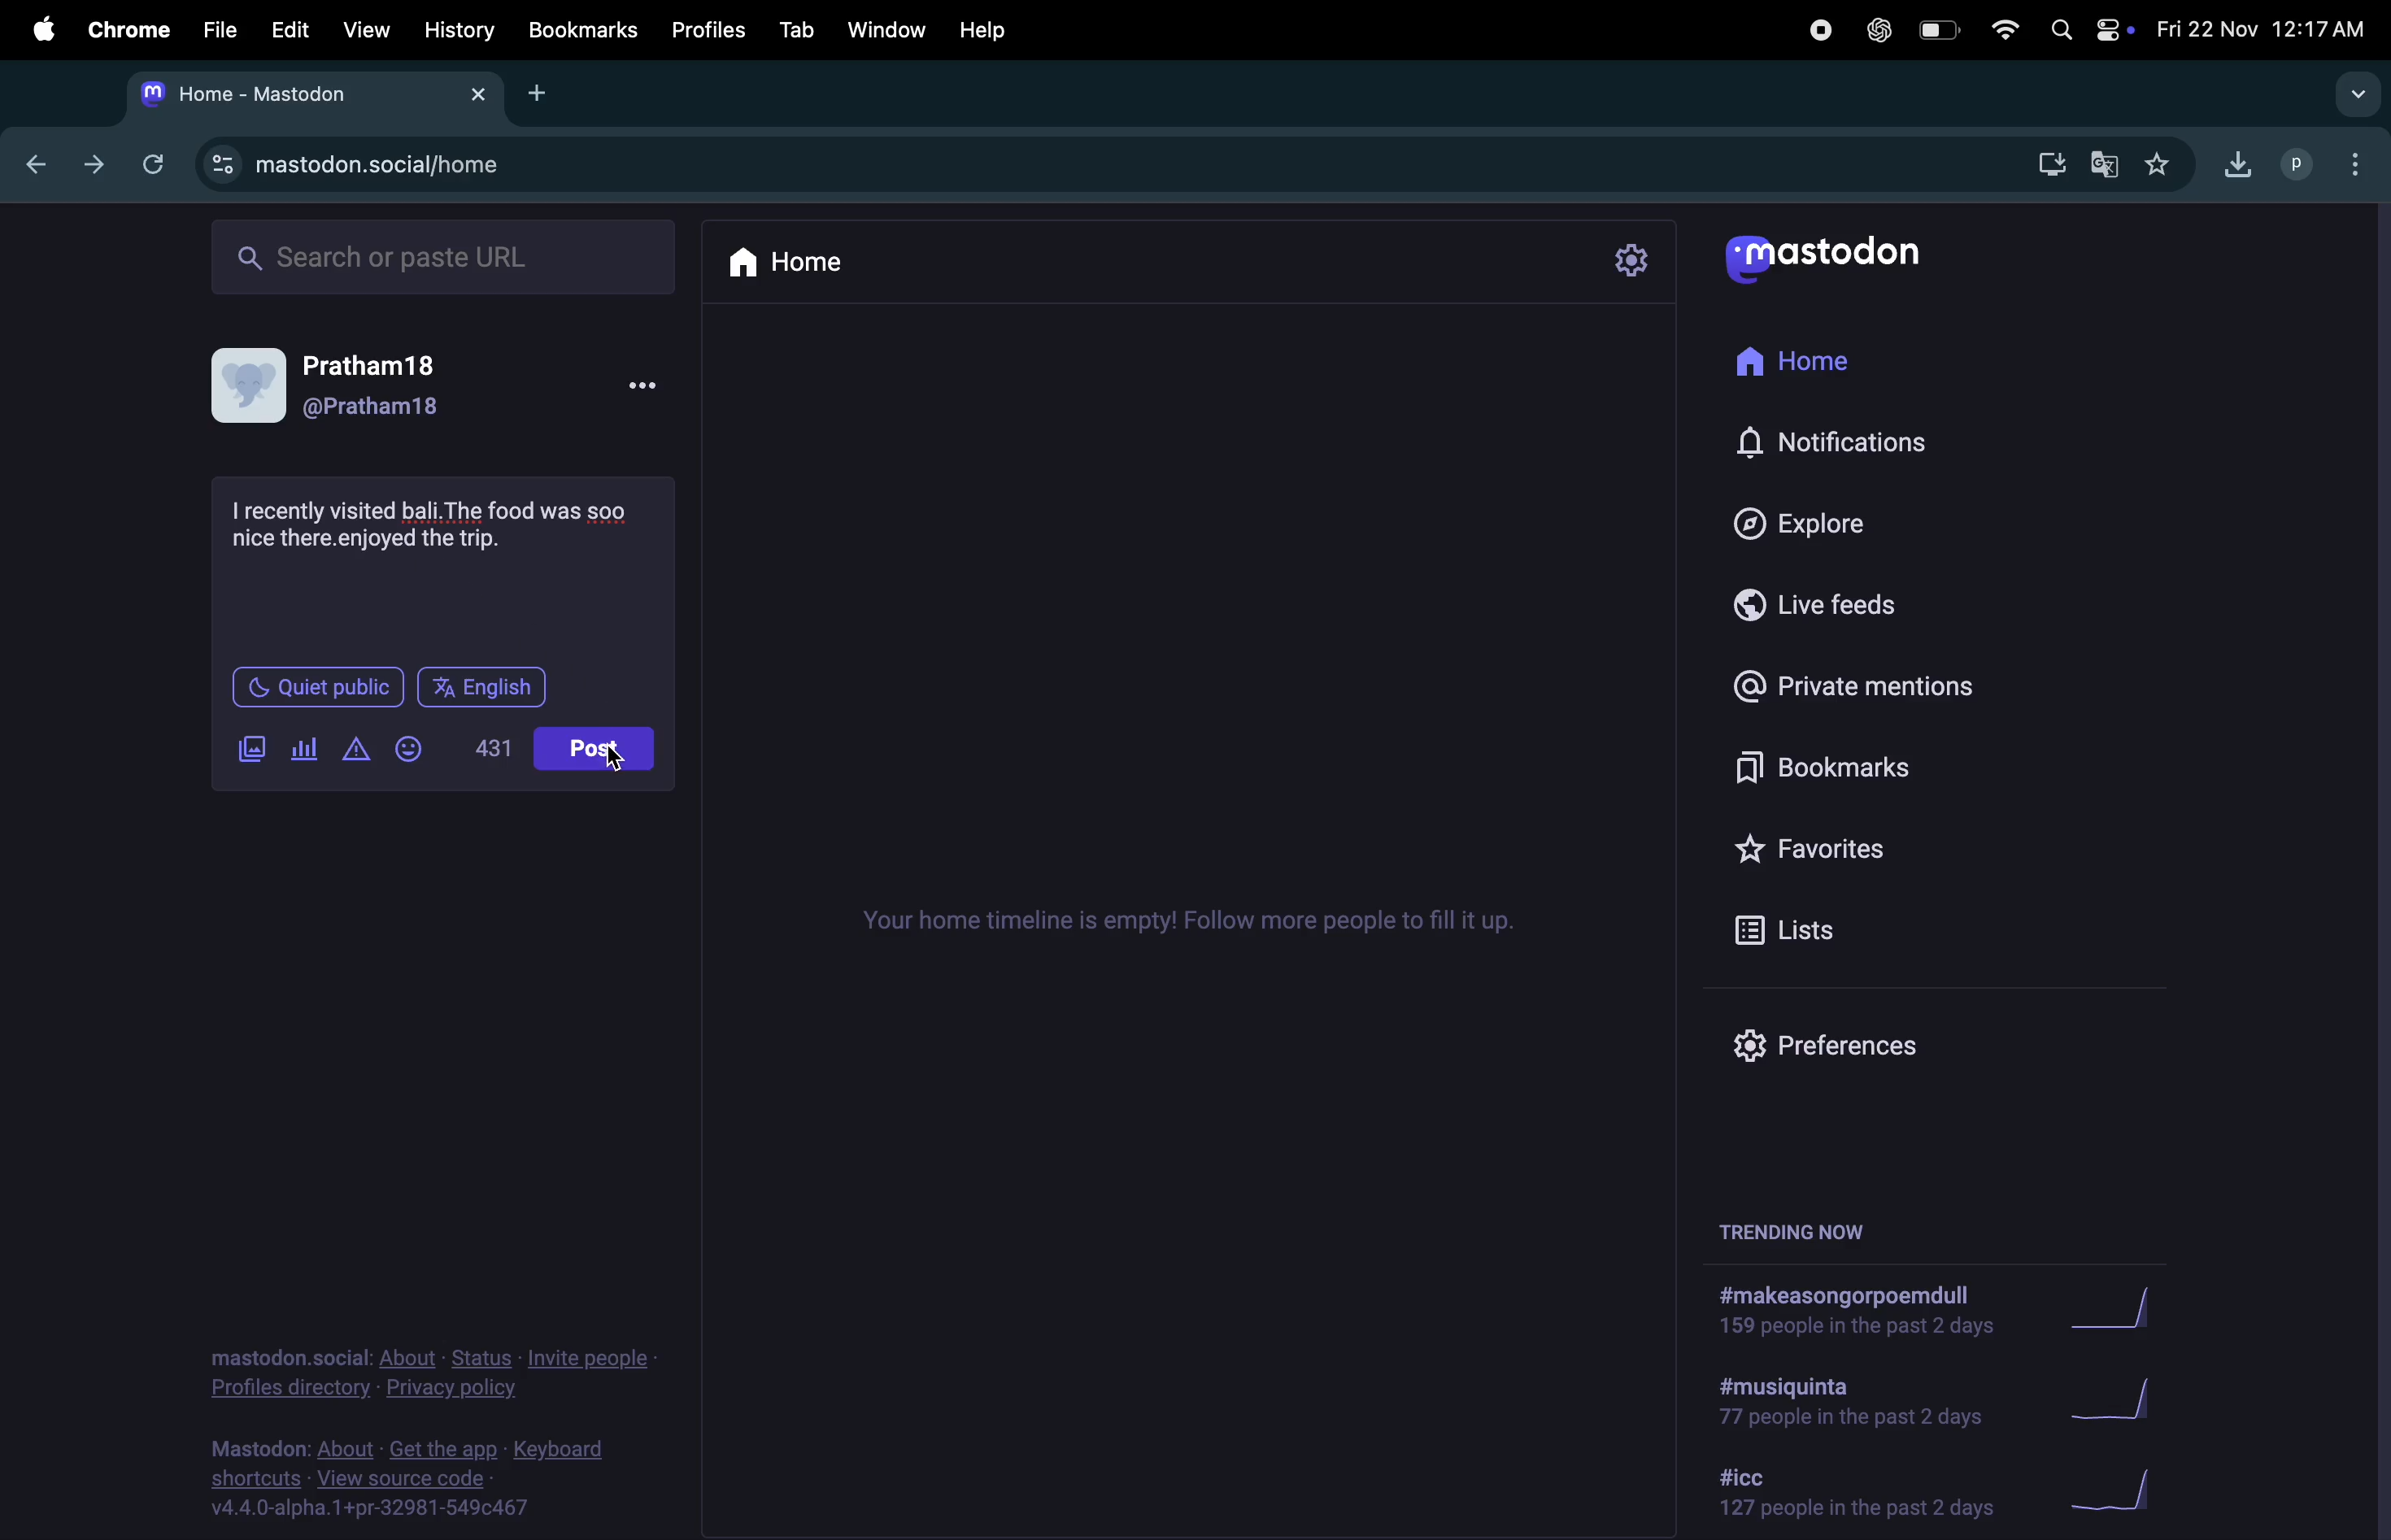  What do you see at coordinates (485, 689) in the screenshot?
I see `english` at bounding box center [485, 689].